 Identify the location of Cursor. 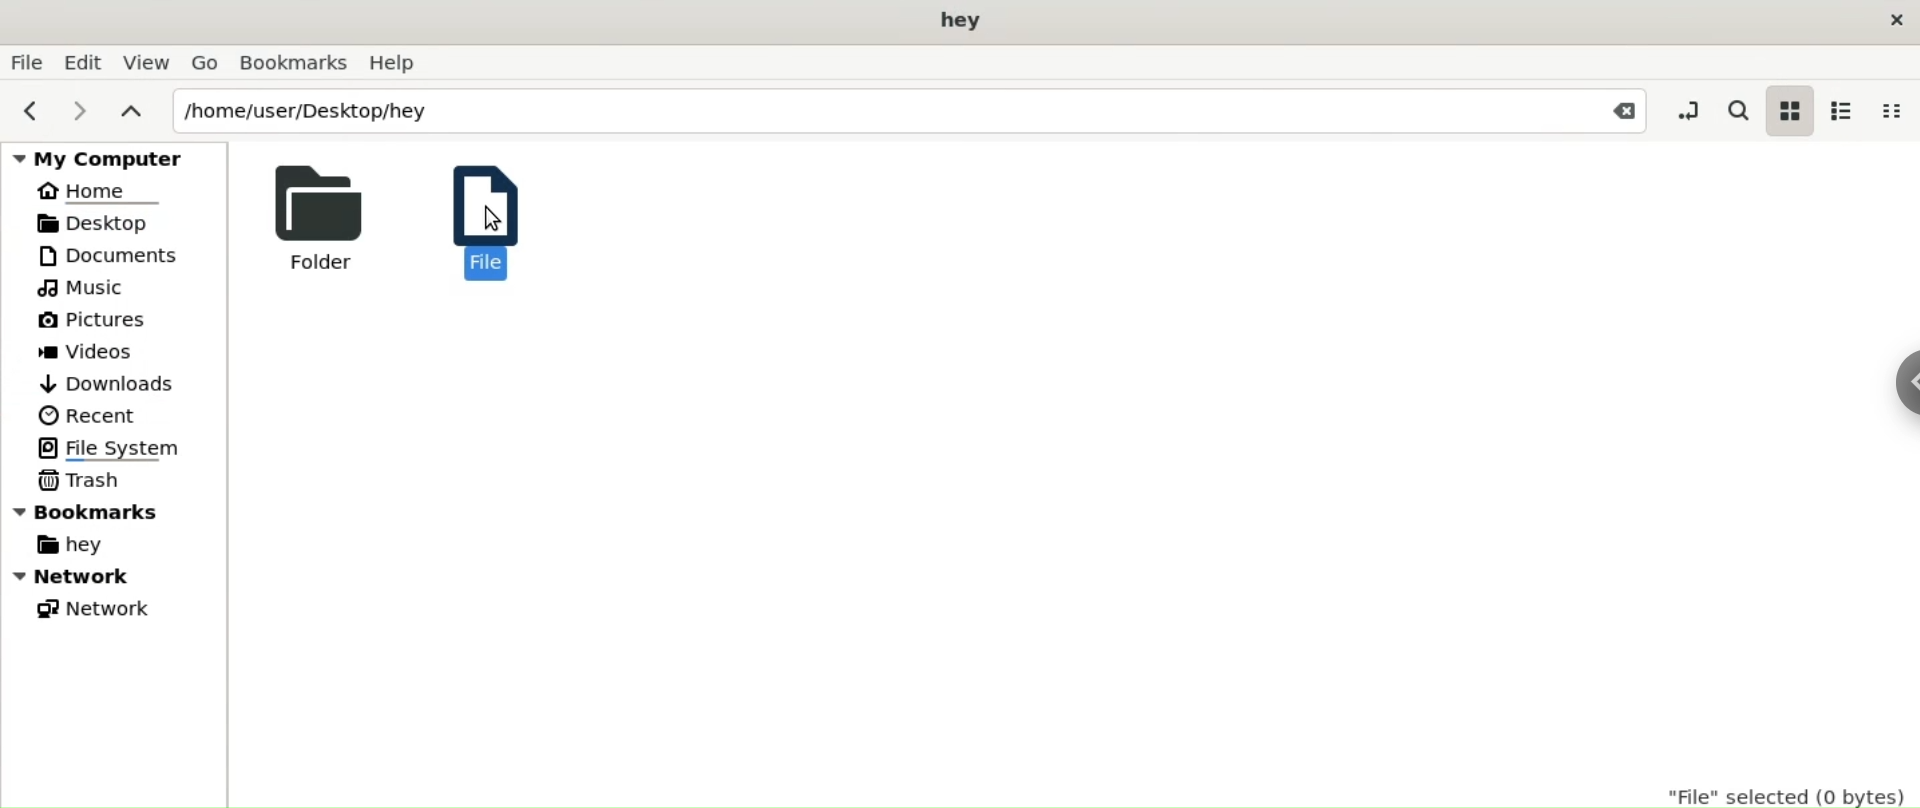
(484, 230).